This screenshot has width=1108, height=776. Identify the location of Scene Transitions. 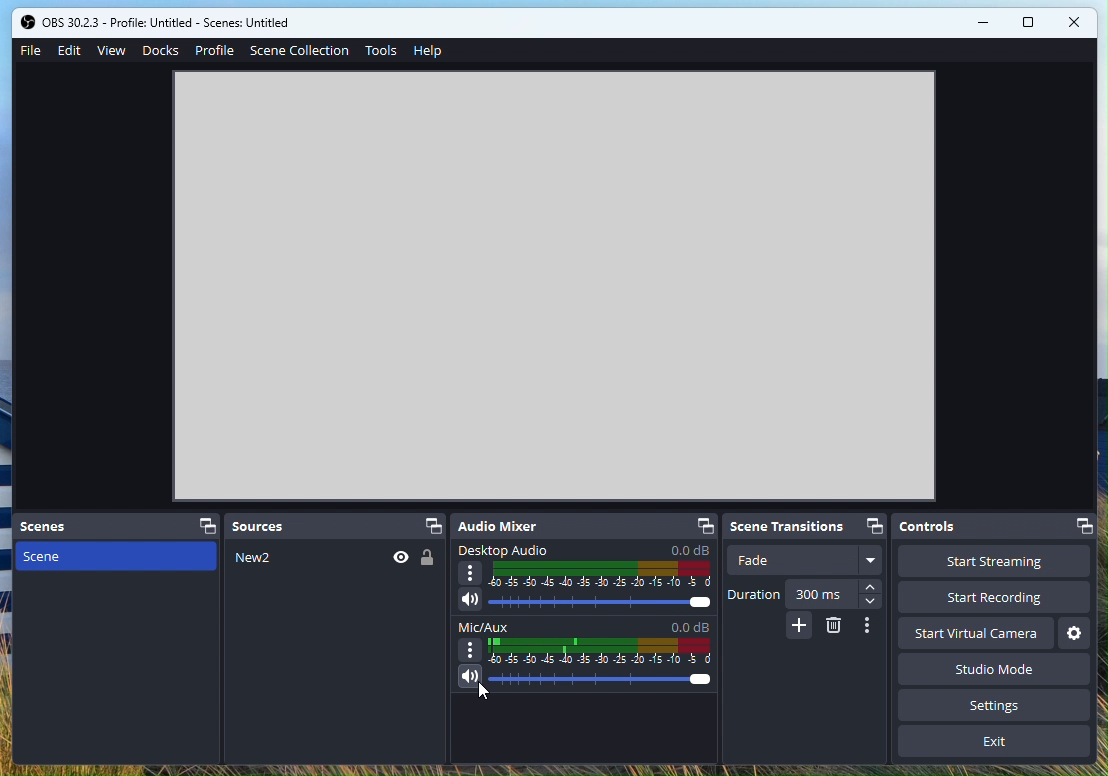
(808, 527).